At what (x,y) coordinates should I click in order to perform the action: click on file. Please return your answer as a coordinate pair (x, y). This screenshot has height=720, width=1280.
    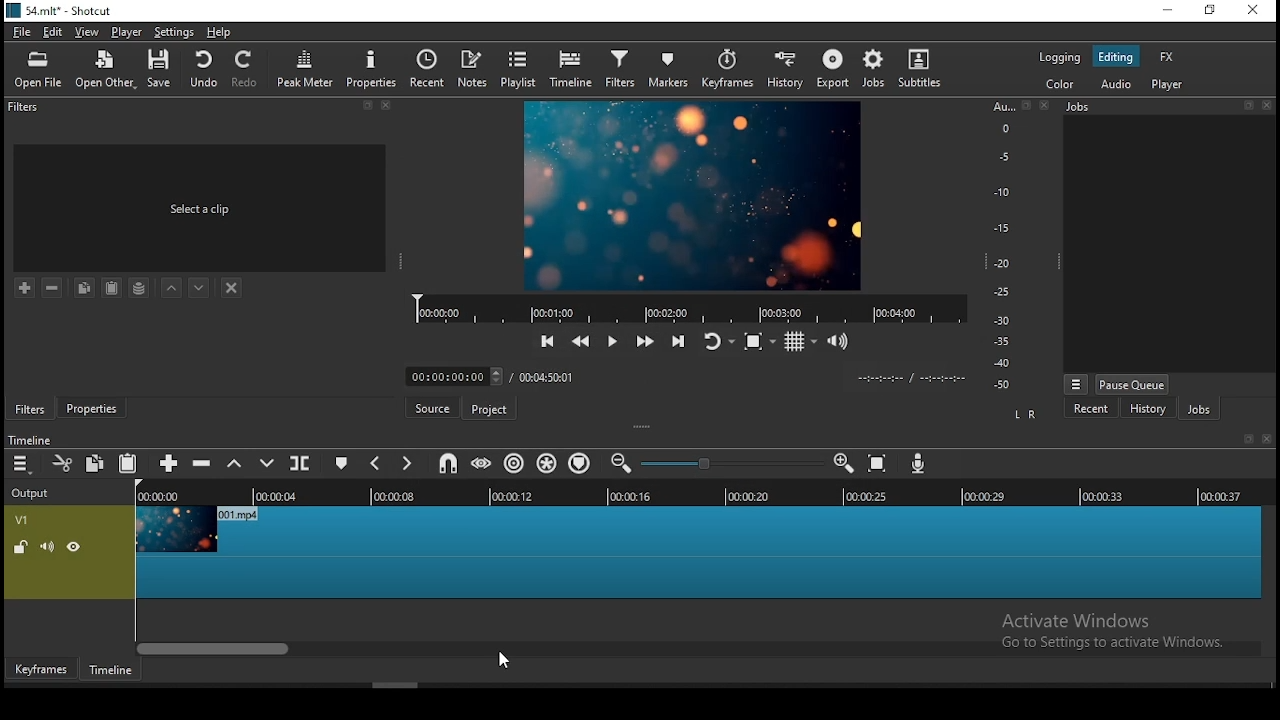
    Looking at the image, I should click on (22, 34).